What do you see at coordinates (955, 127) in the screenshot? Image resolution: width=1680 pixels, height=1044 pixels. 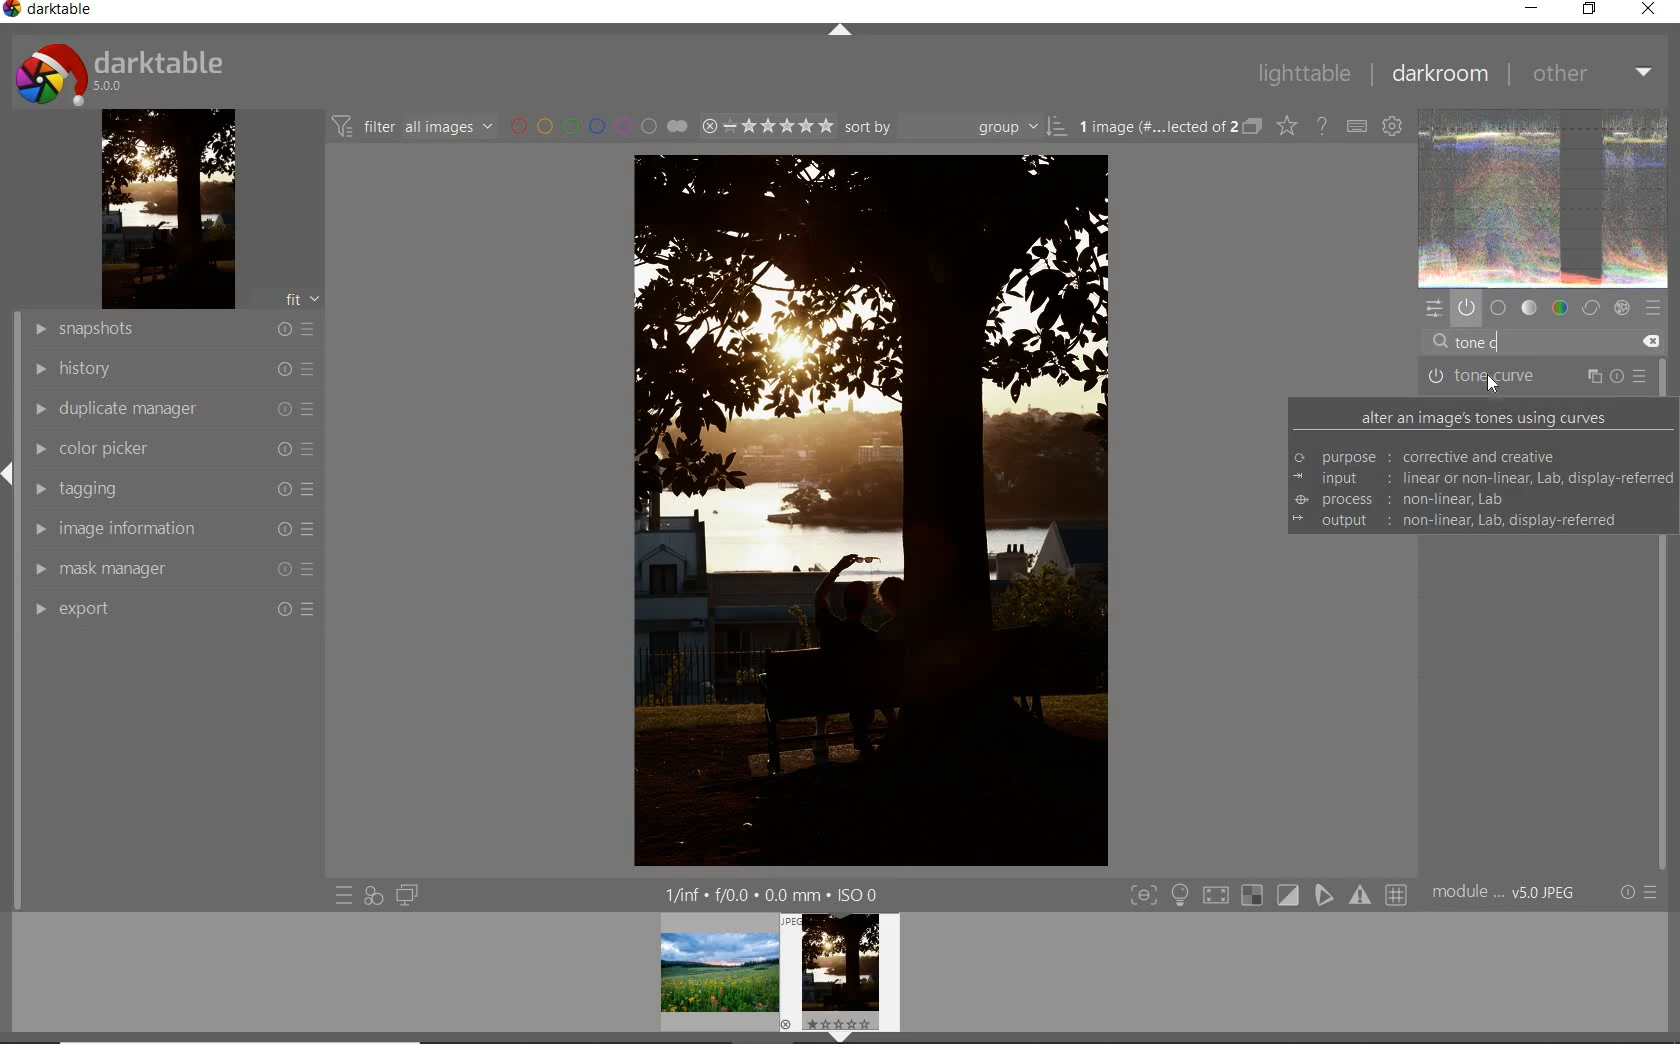 I see `Sort` at bounding box center [955, 127].